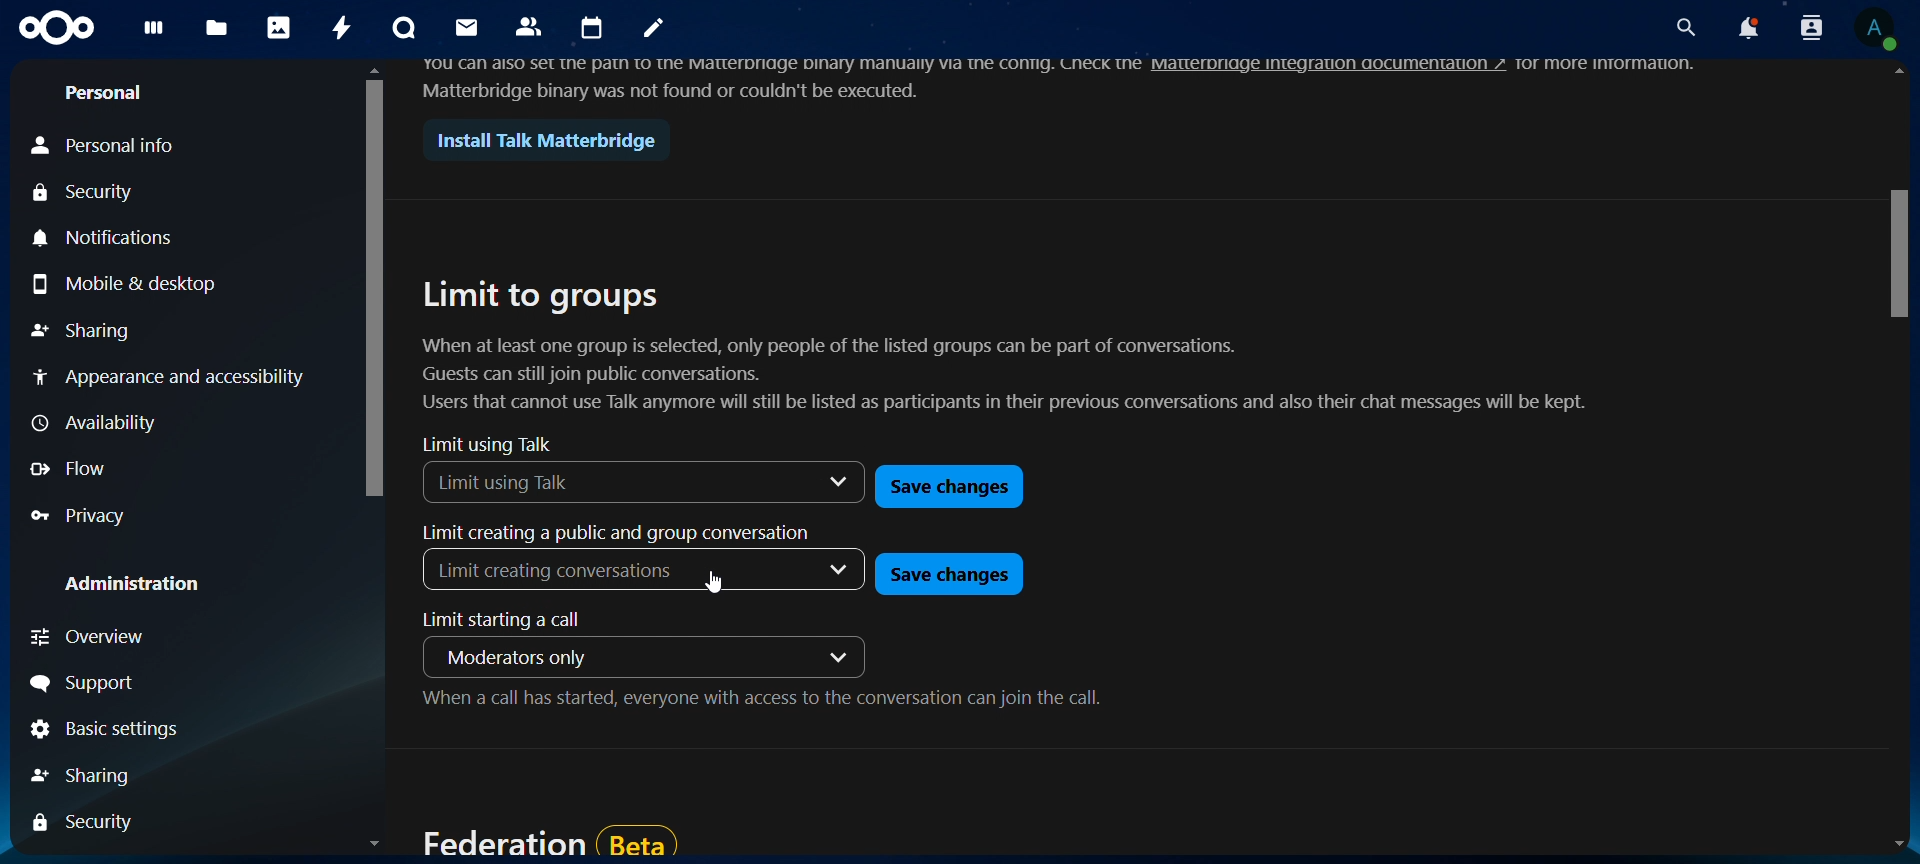  I want to click on limit using talk, so click(636, 483).